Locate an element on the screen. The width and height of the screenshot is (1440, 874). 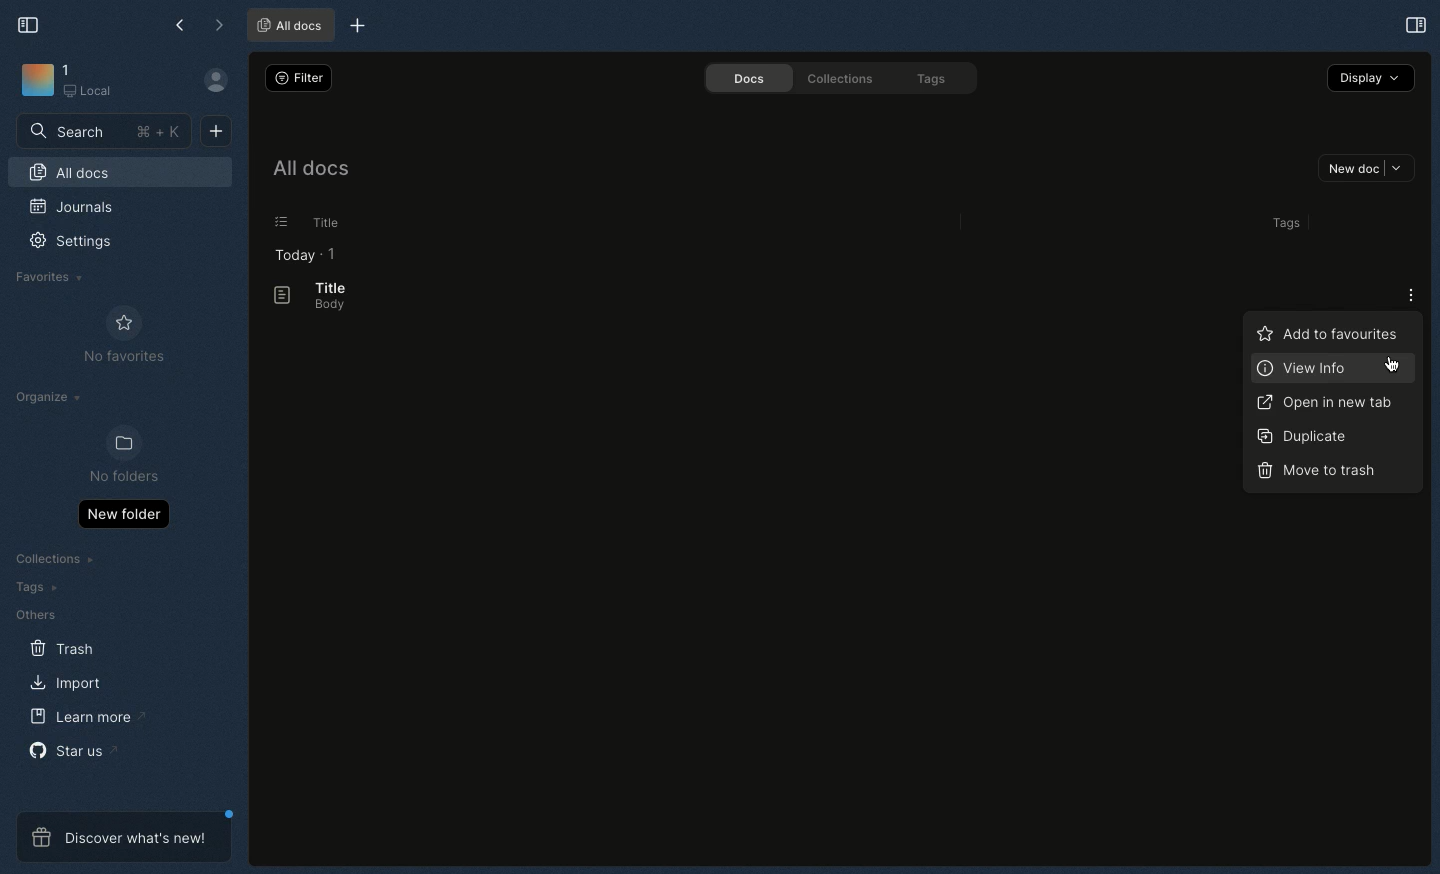
New doc is located at coordinates (1366, 170).